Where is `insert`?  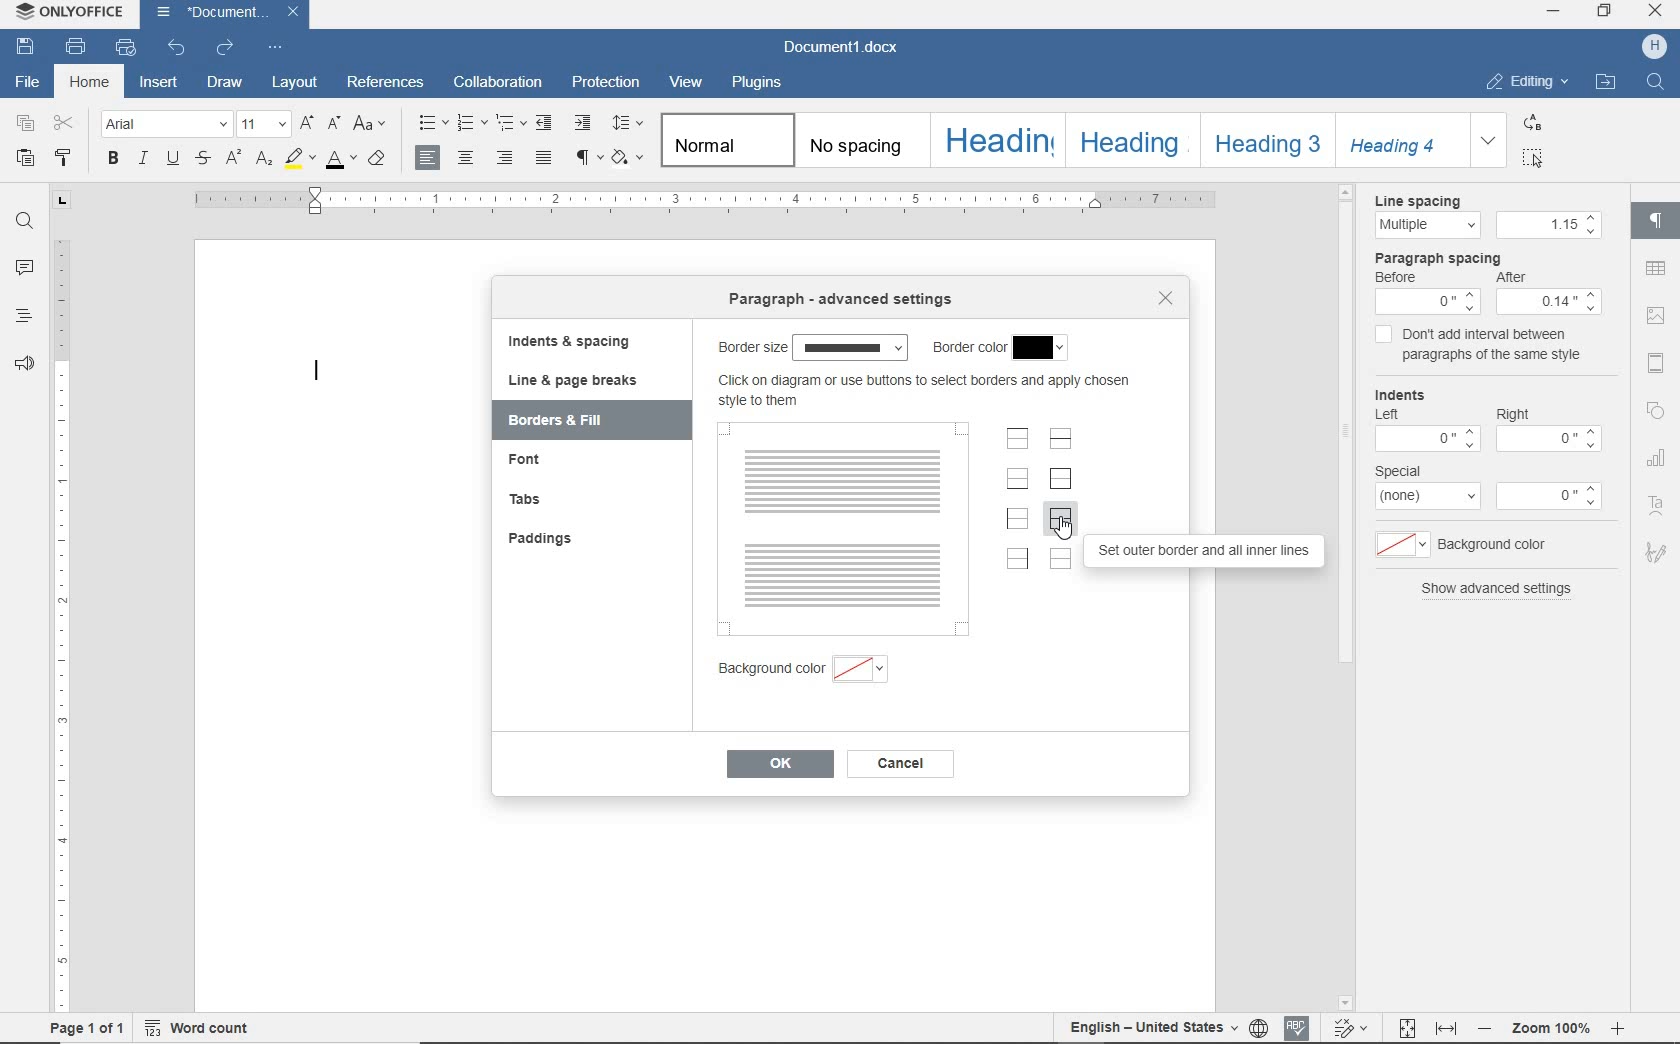 insert is located at coordinates (160, 83).